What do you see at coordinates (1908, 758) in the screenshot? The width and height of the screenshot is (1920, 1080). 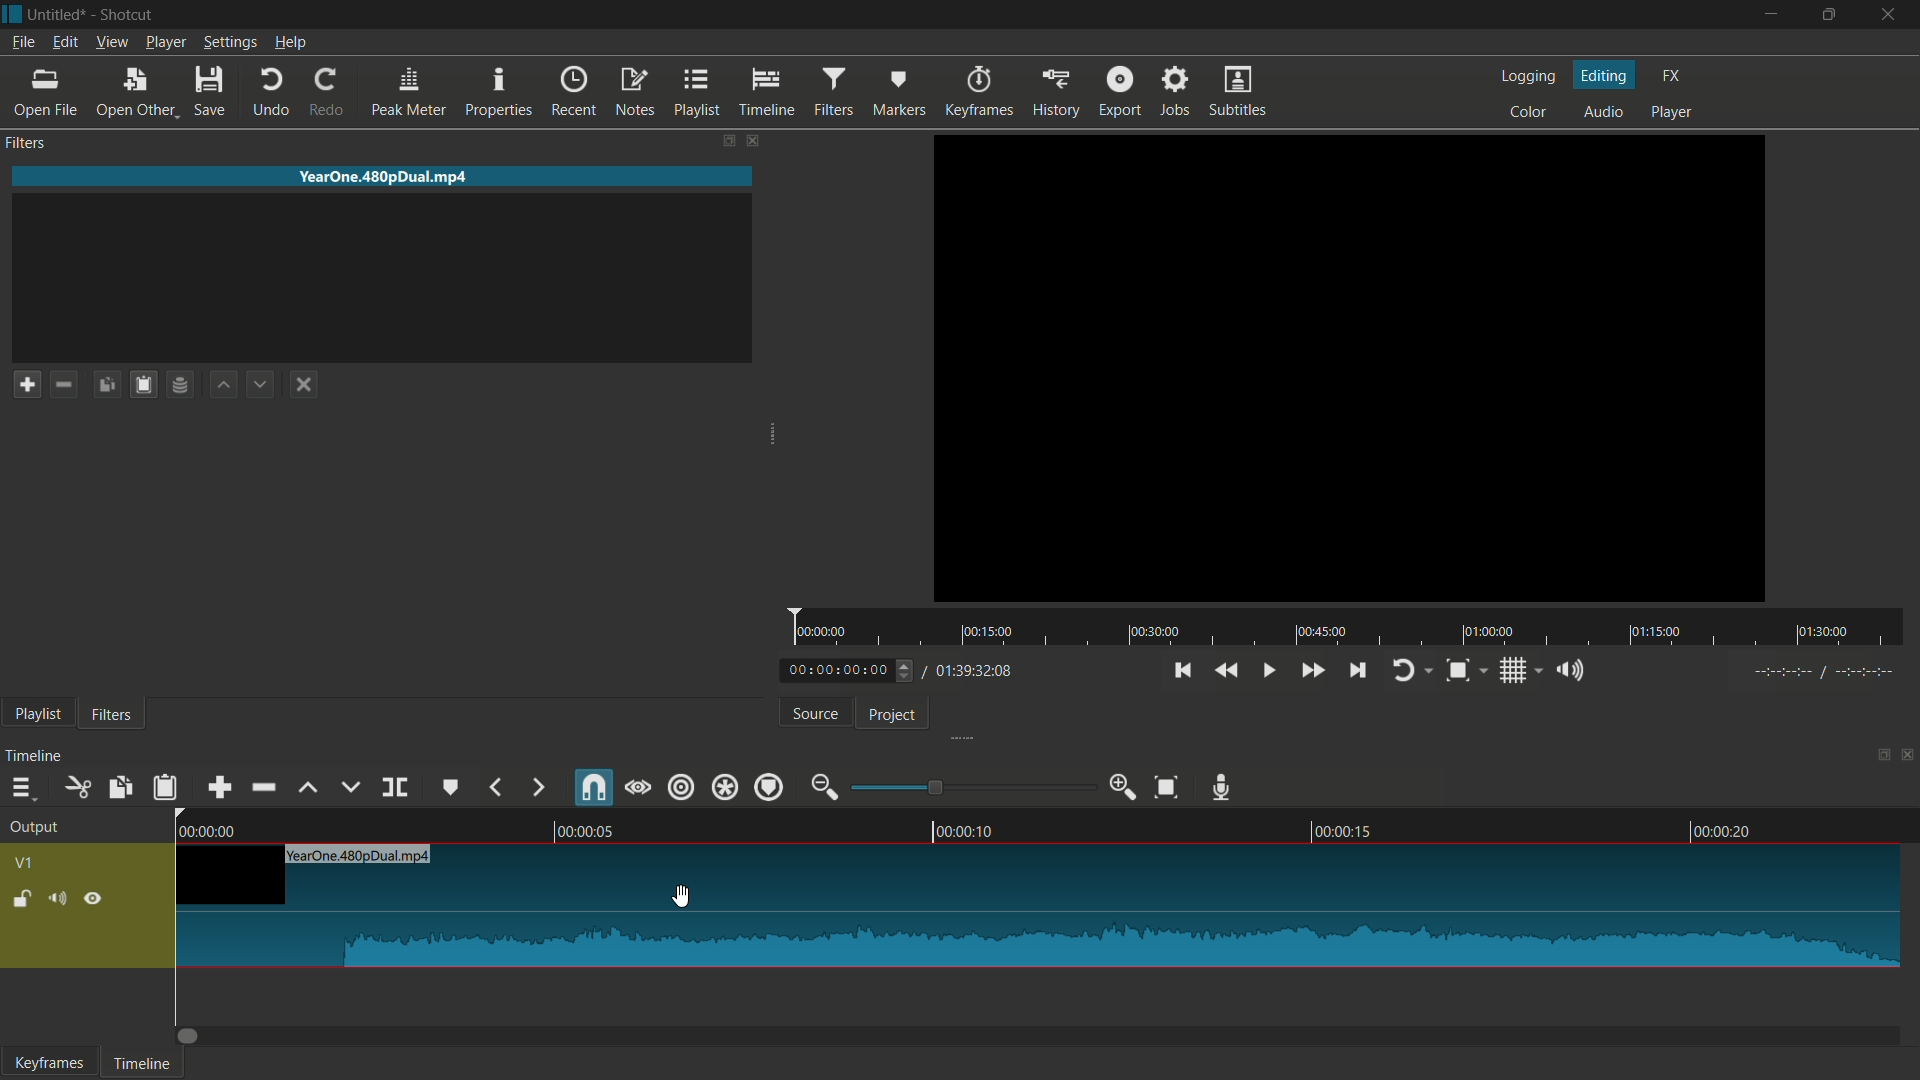 I see `close timeline` at bounding box center [1908, 758].